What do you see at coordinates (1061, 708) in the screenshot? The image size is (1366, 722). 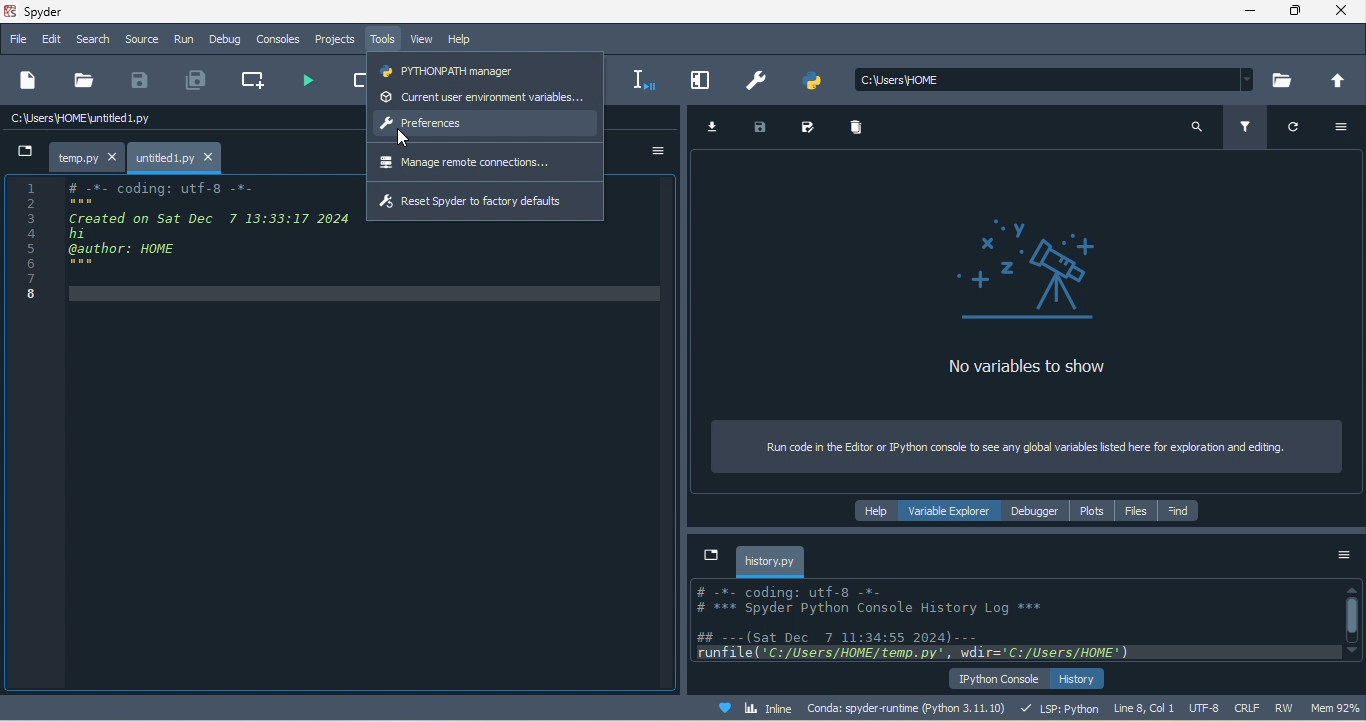 I see `lsp- python` at bounding box center [1061, 708].